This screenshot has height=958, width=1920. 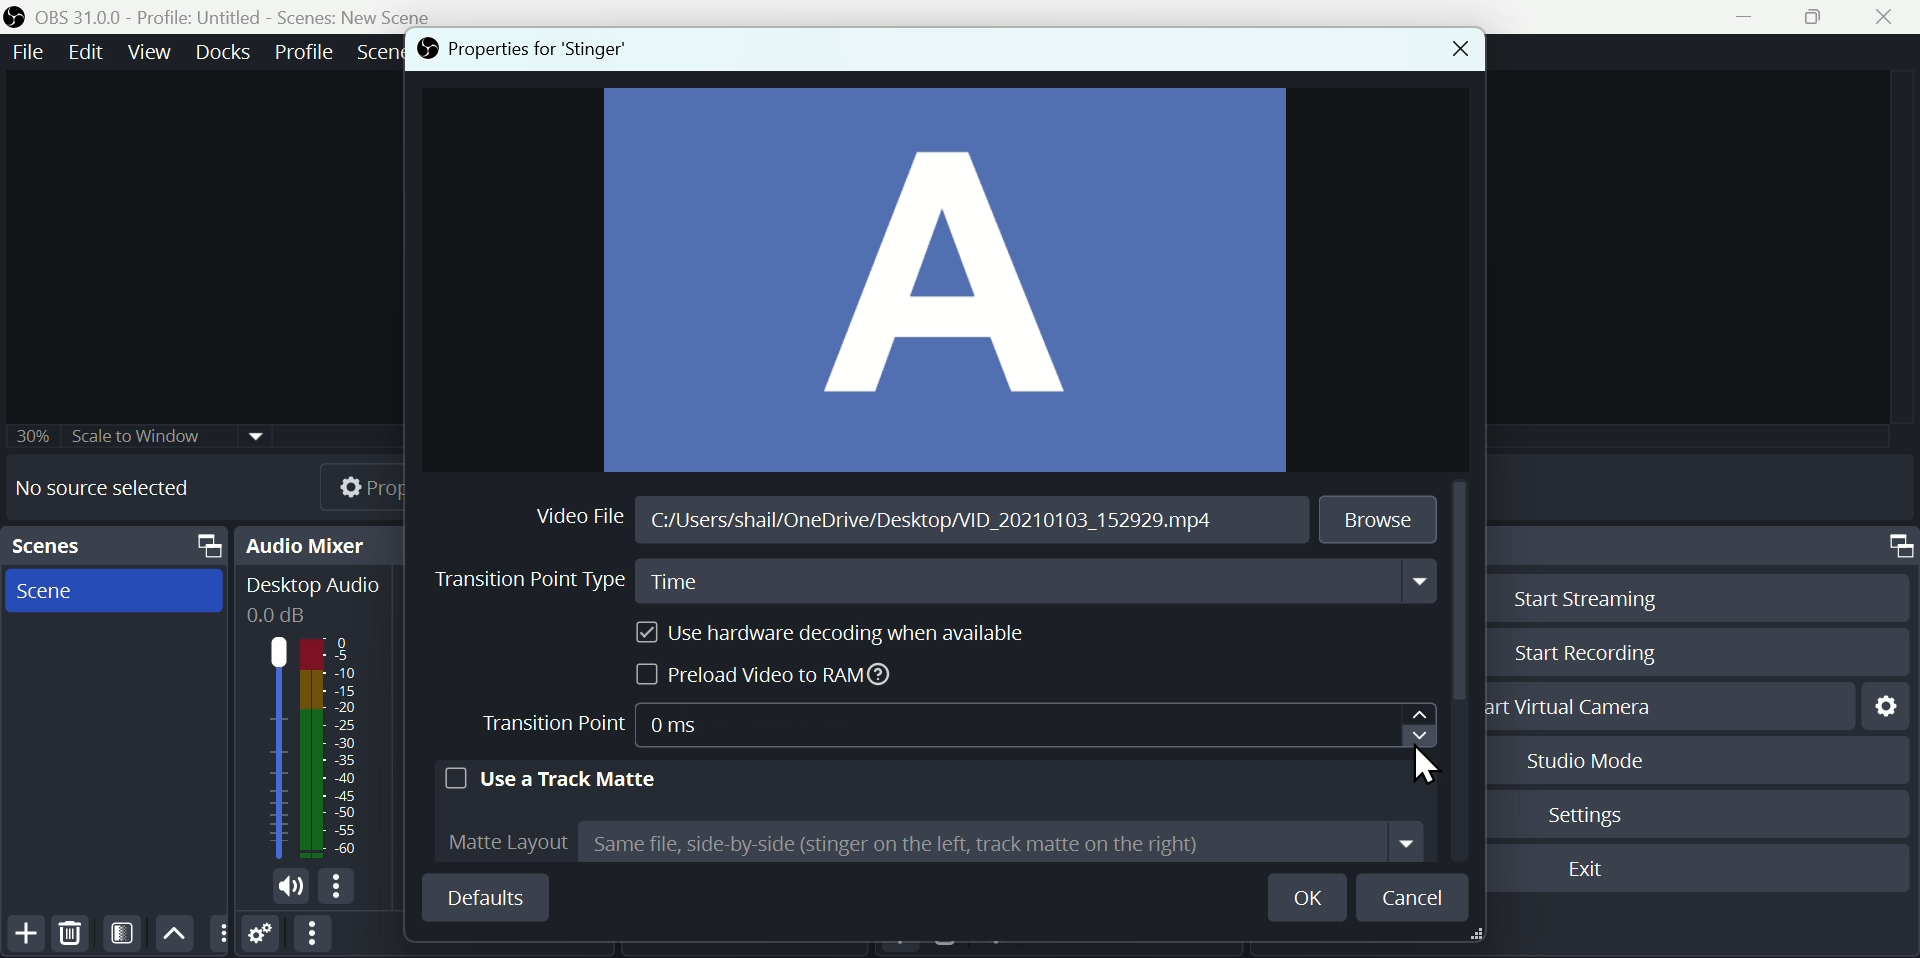 What do you see at coordinates (114, 591) in the screenshot?
I see `scenes` at bounding box center [114, 591].